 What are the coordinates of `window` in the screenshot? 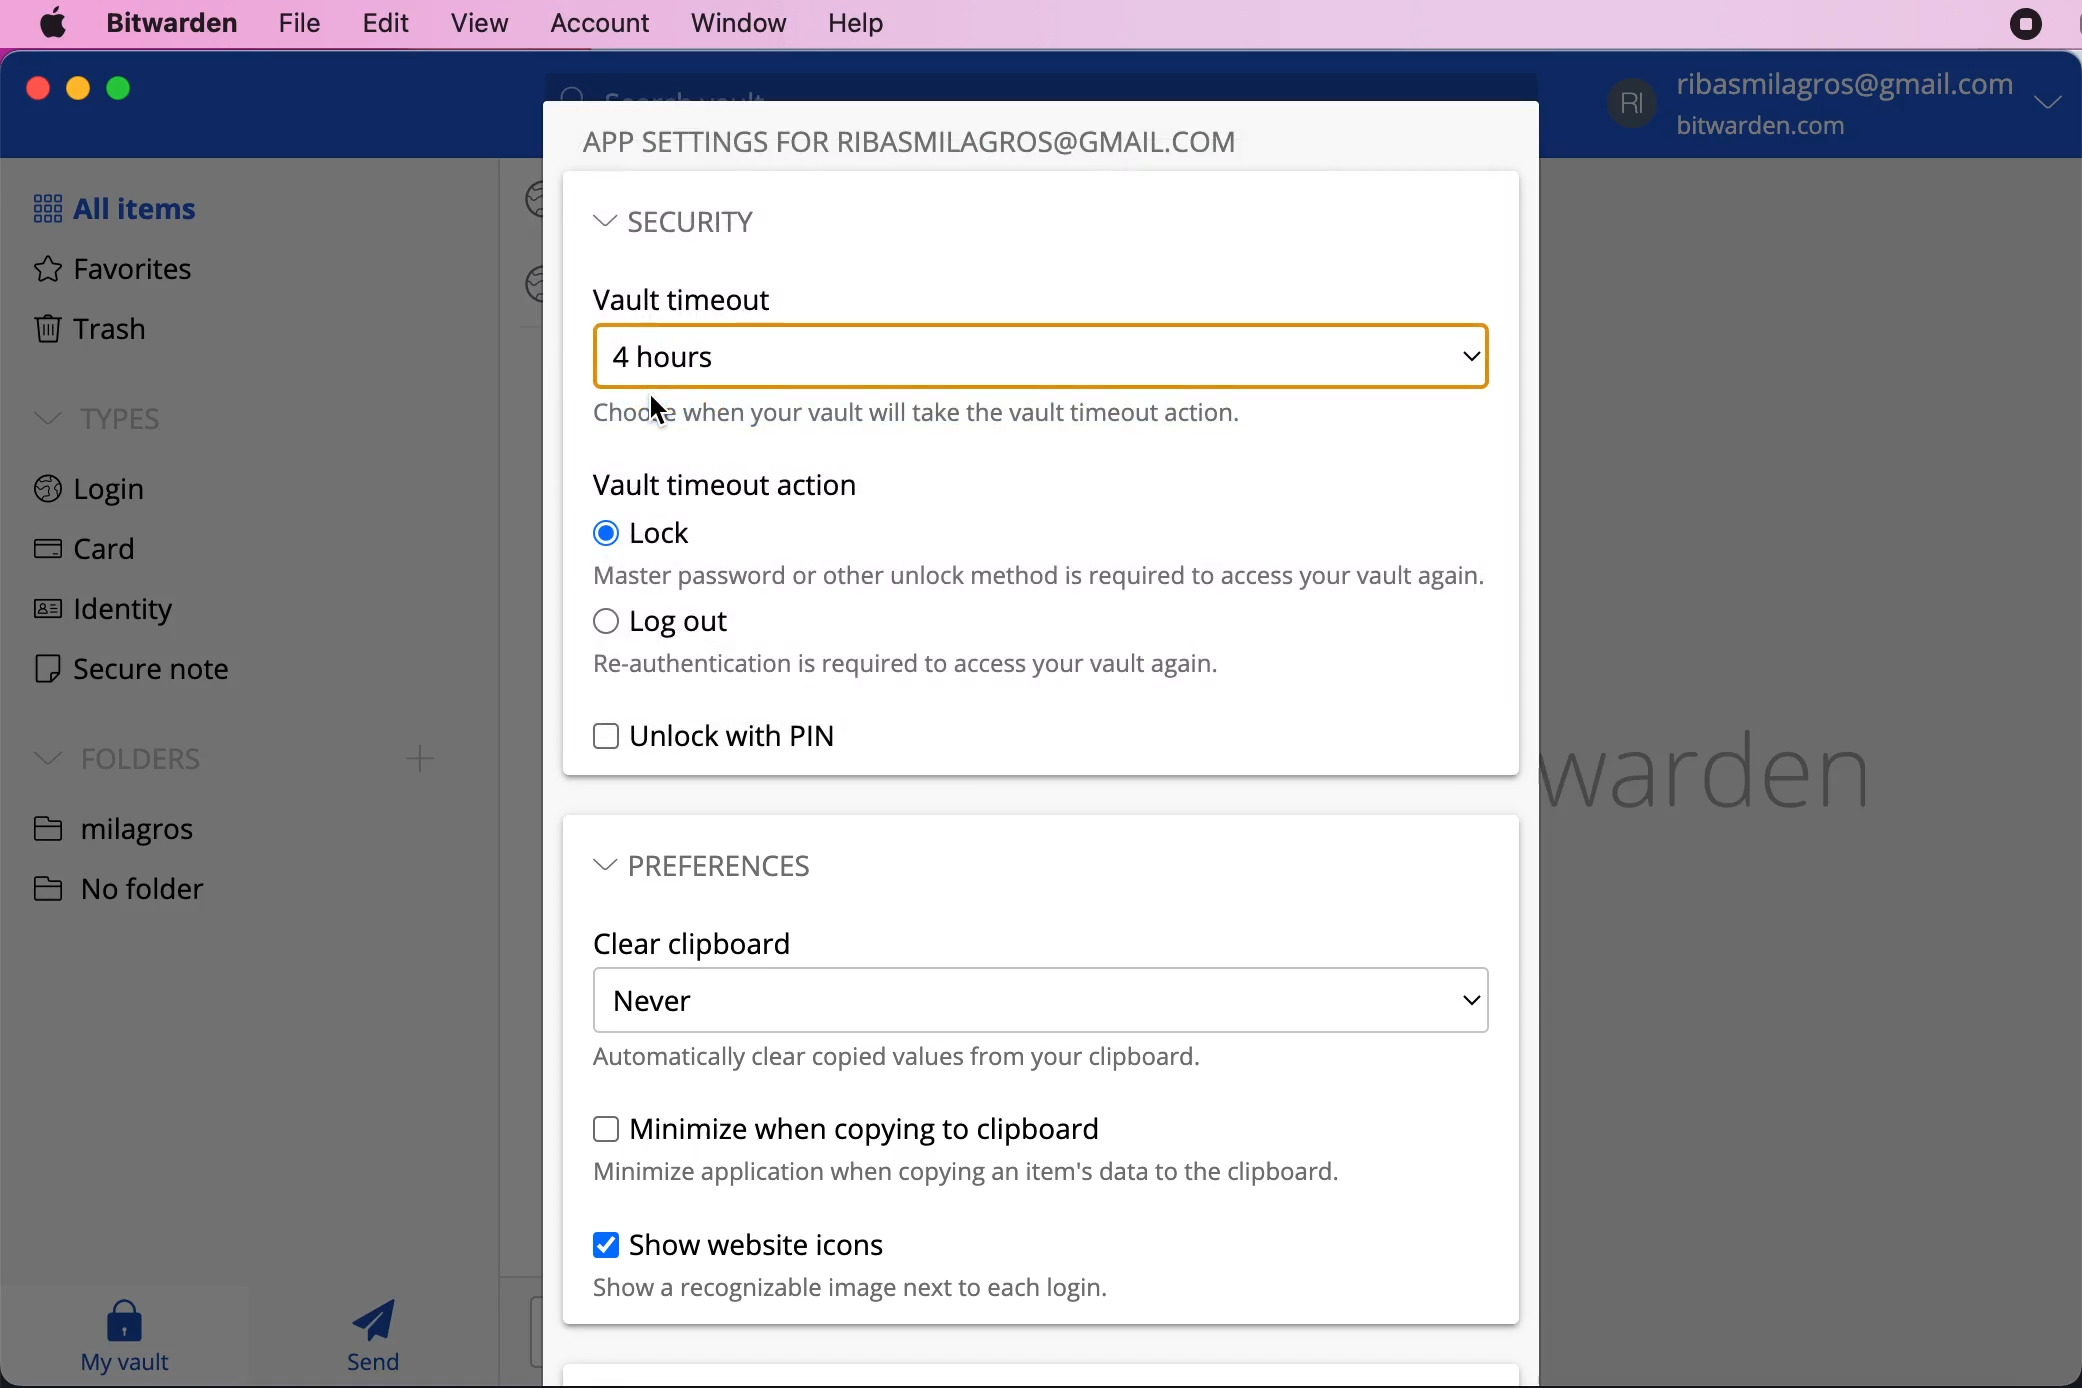 It's located at (727, 23).